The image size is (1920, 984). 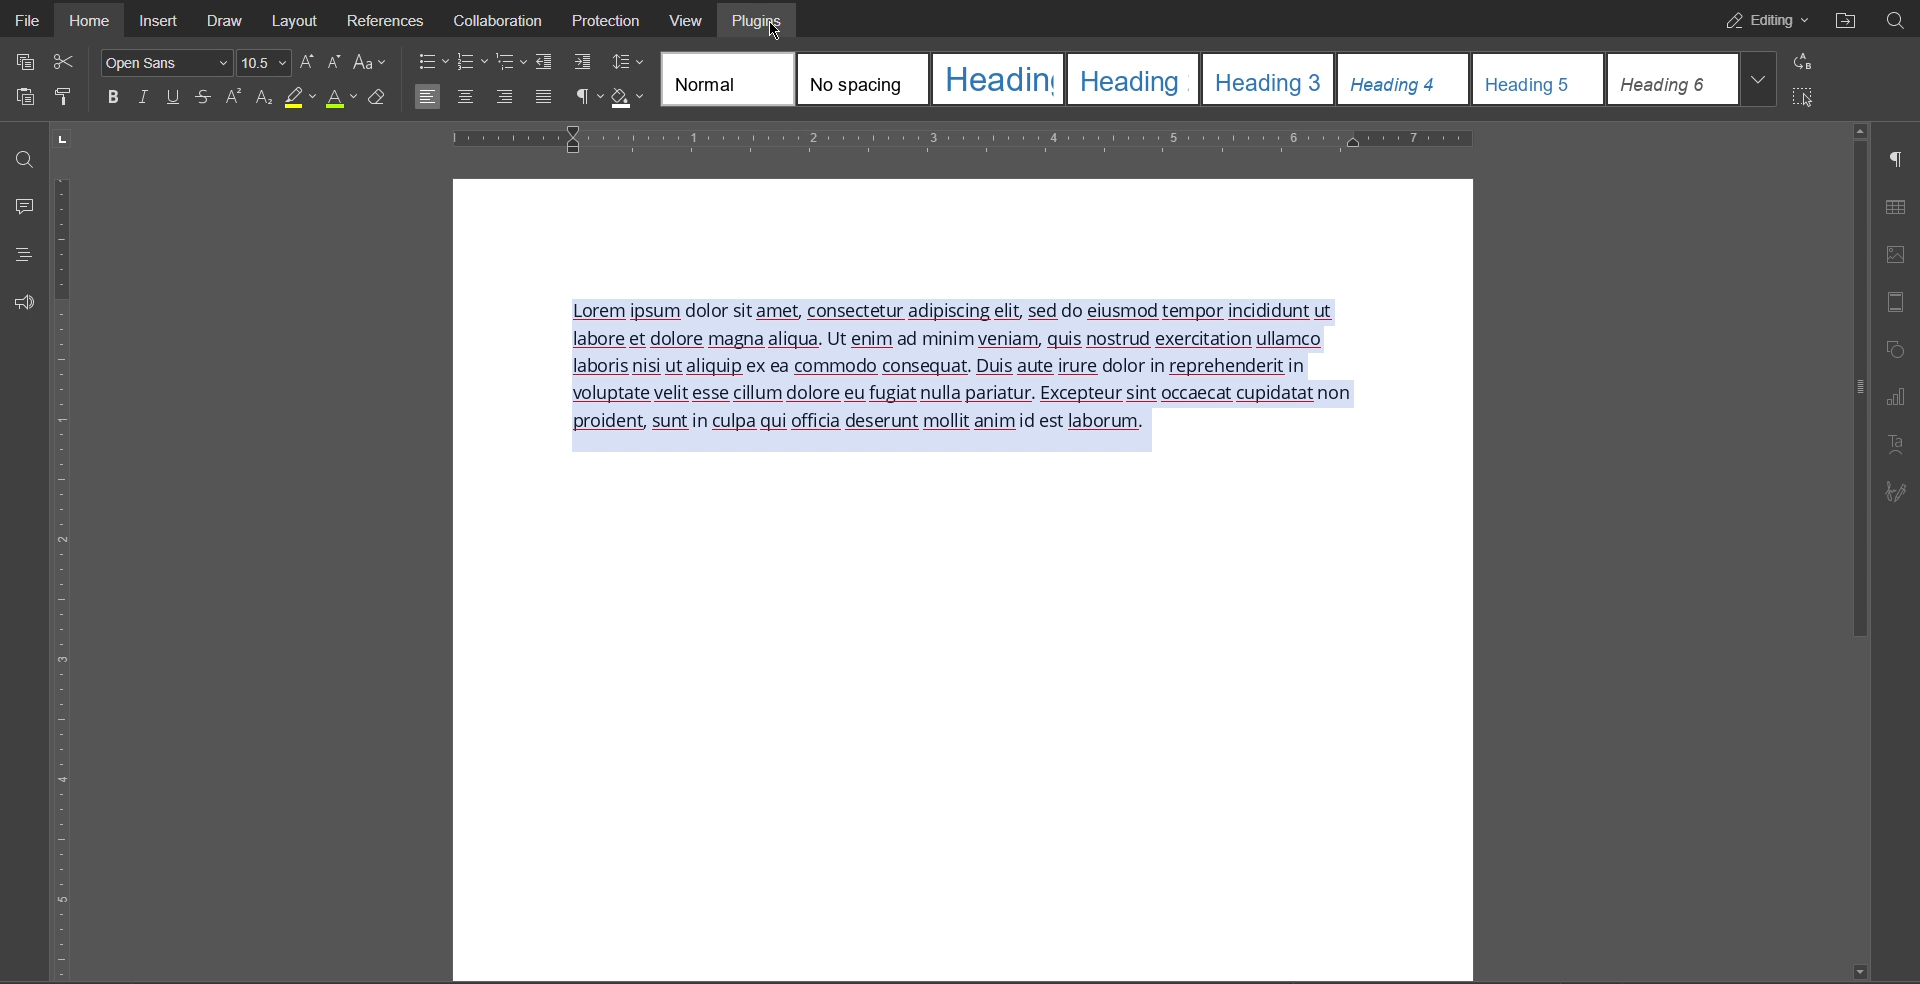 What do you see at coordinates (764, 20) in the screenshot?
I see `Plugins` at bounding box center [764, 20].